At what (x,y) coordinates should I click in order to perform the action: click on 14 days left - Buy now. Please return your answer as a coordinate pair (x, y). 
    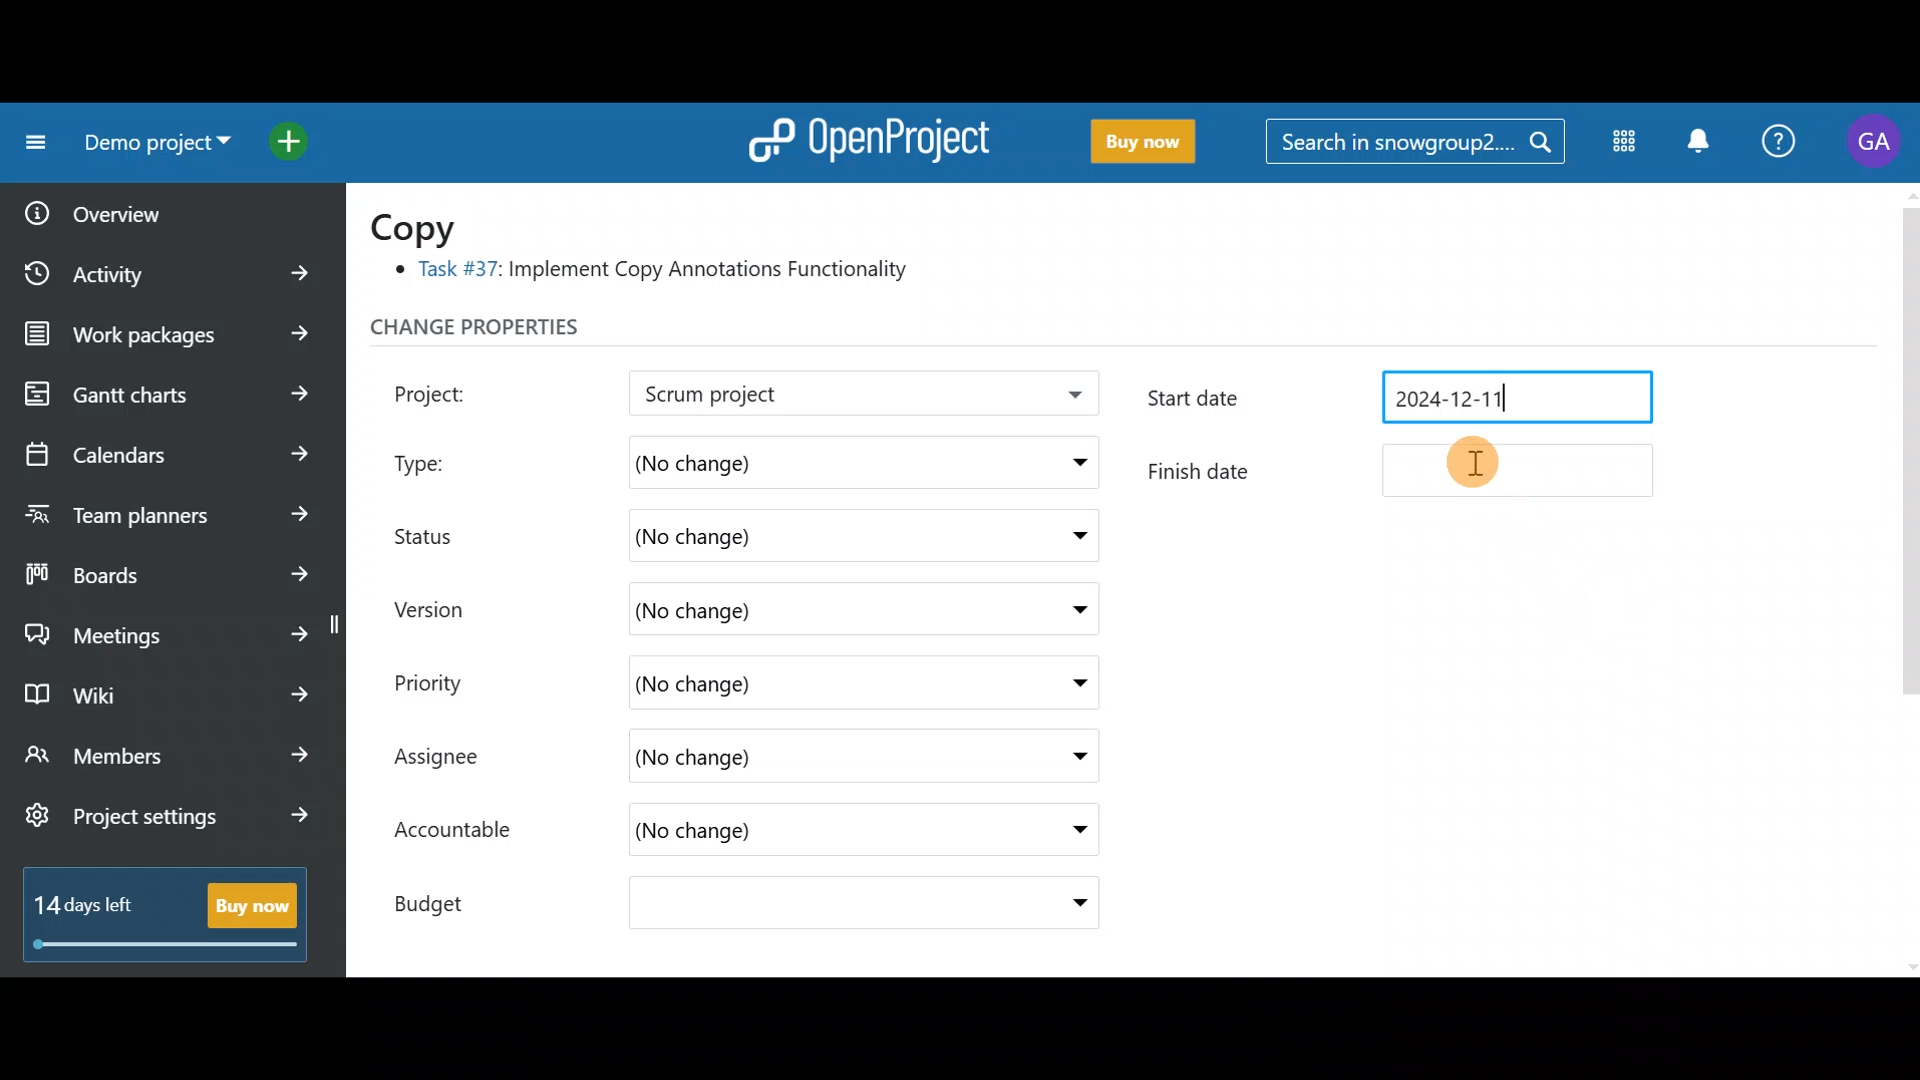
    Looking at the image, I should click on (156, 910).